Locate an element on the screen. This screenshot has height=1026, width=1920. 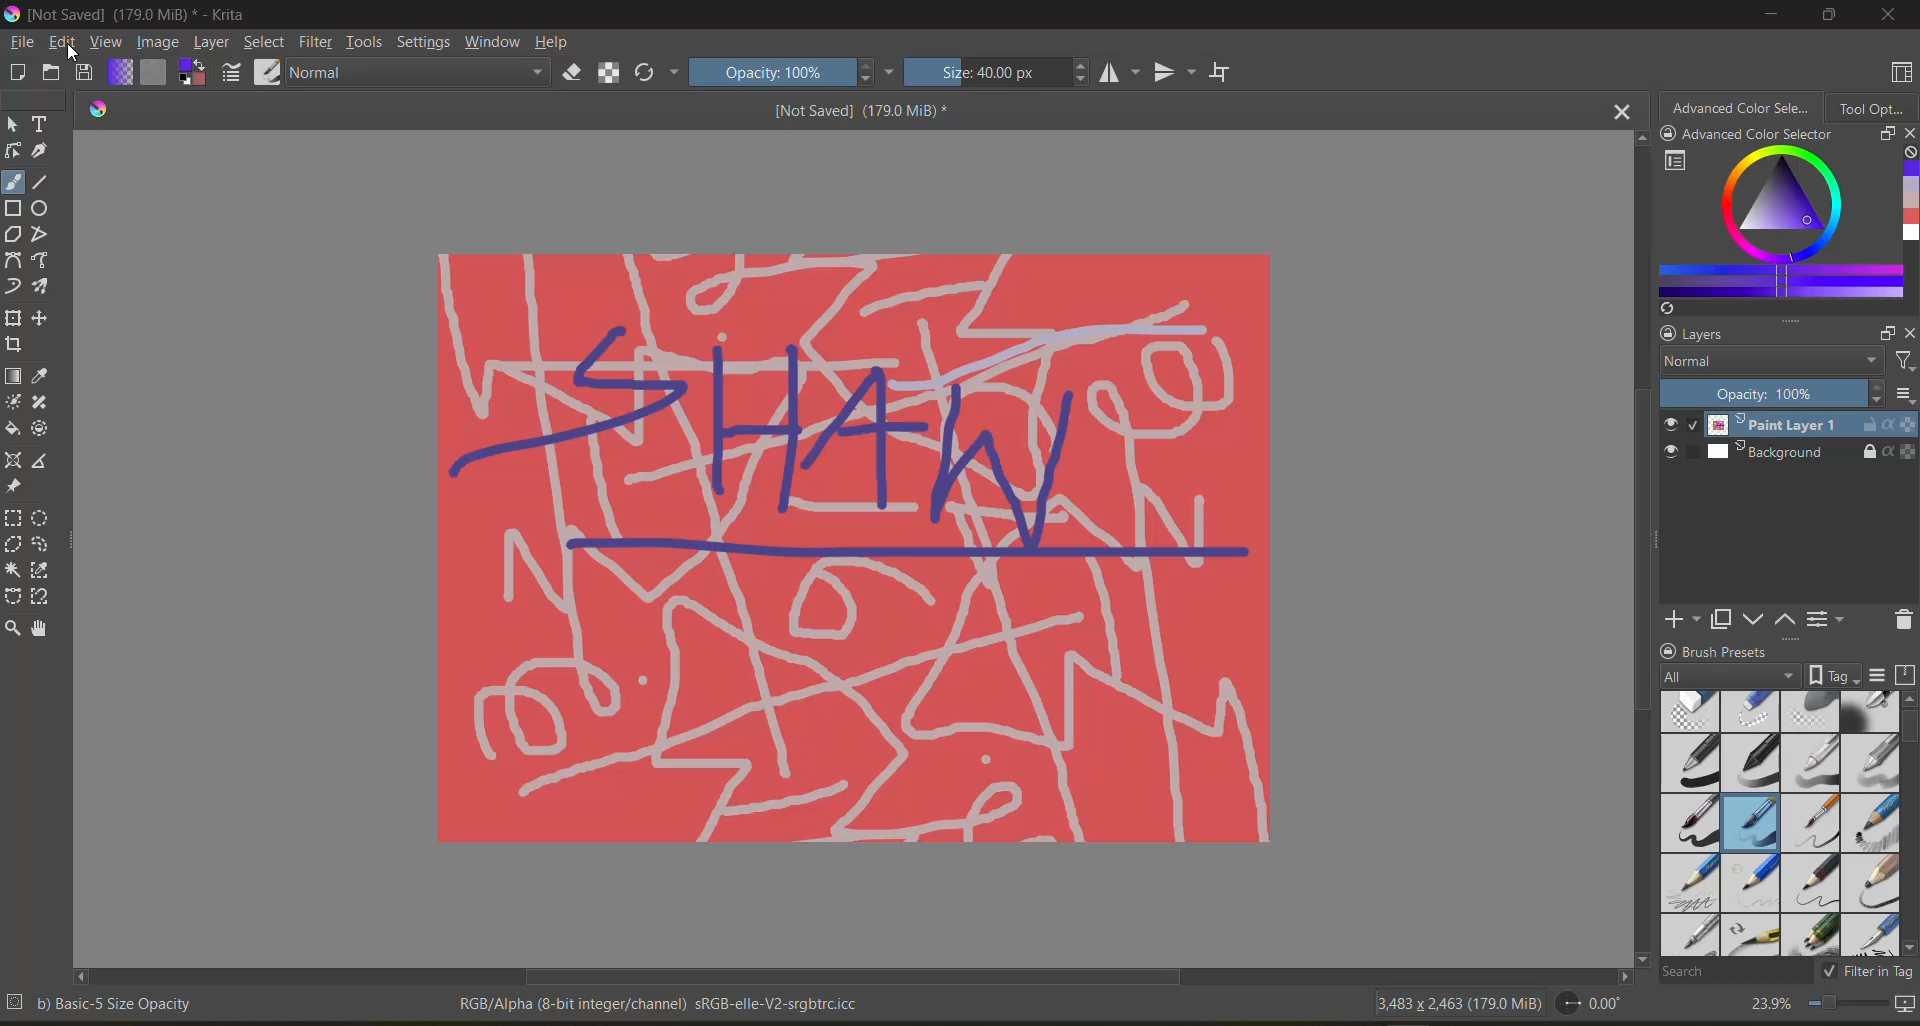
zoom tool is located at coordinates (16, 627).